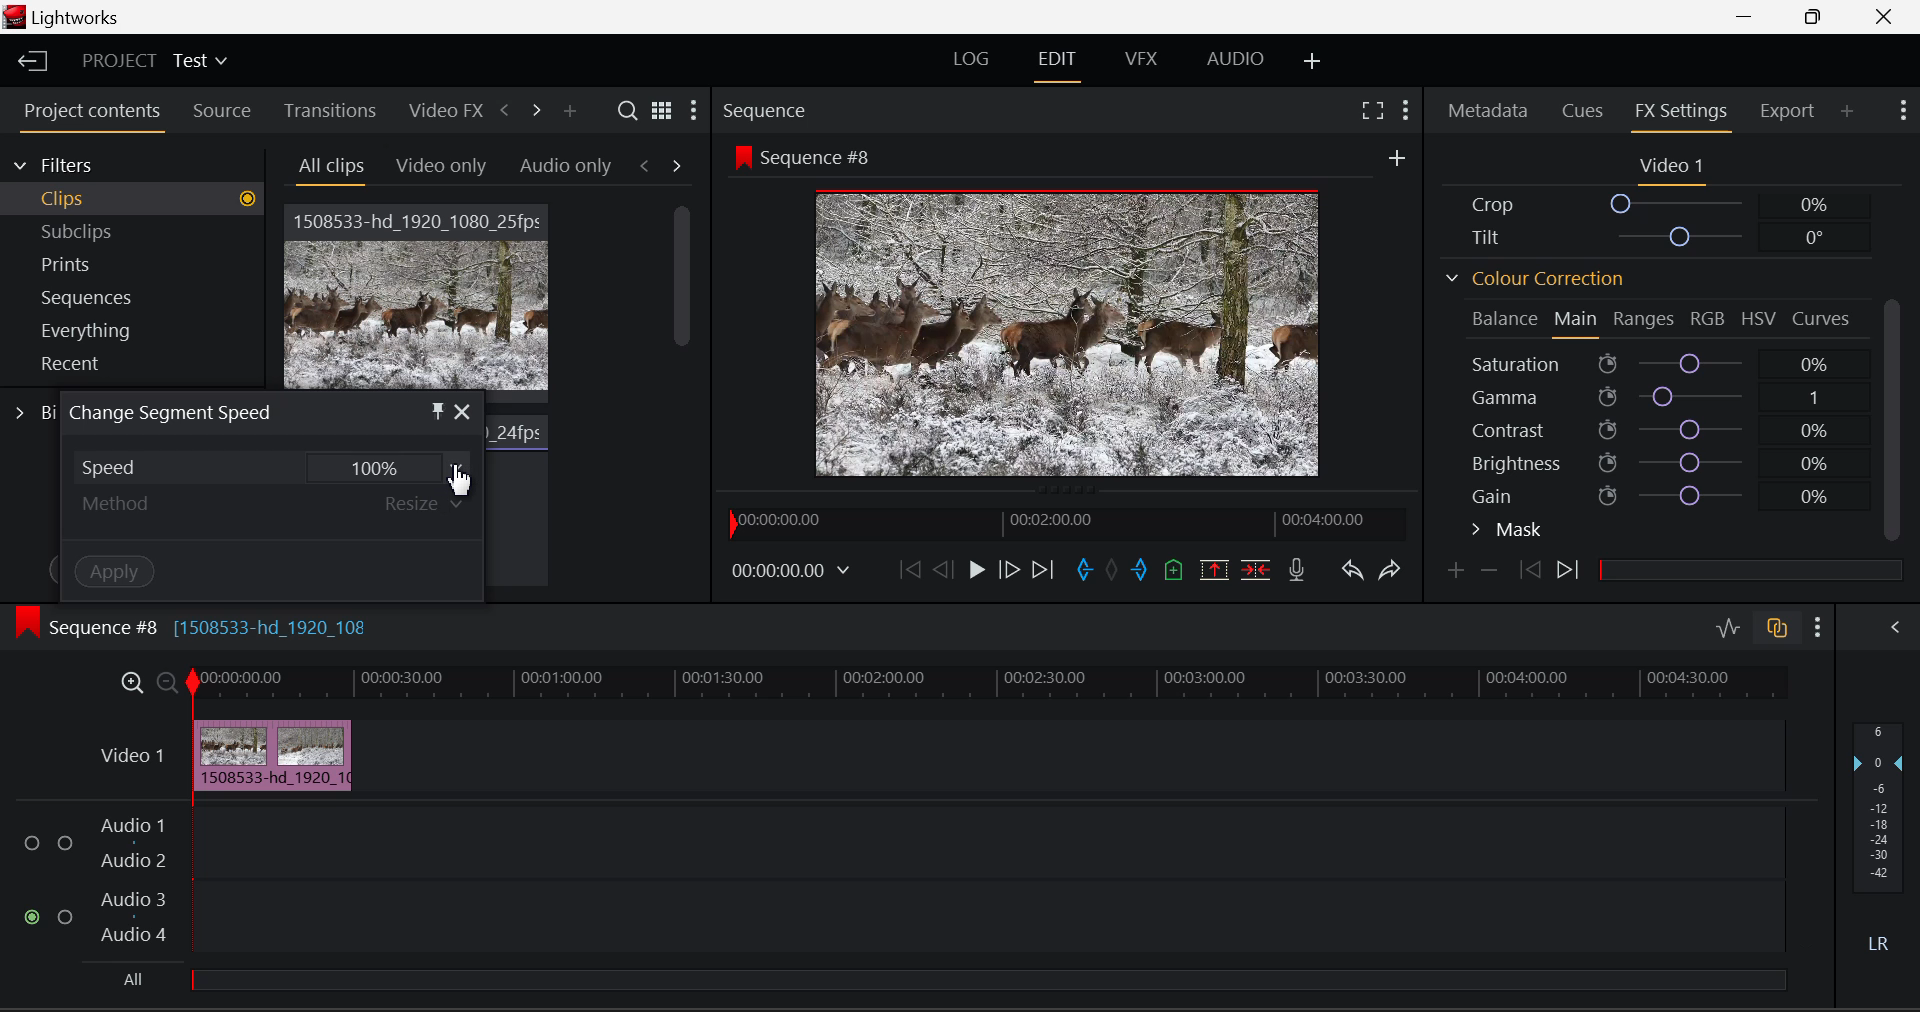 The width and height of the screenshot is (1920, 1012). Describe the element at coordinates (521, 111) in the screenshot. I see `Move Across Tabs` at that location.